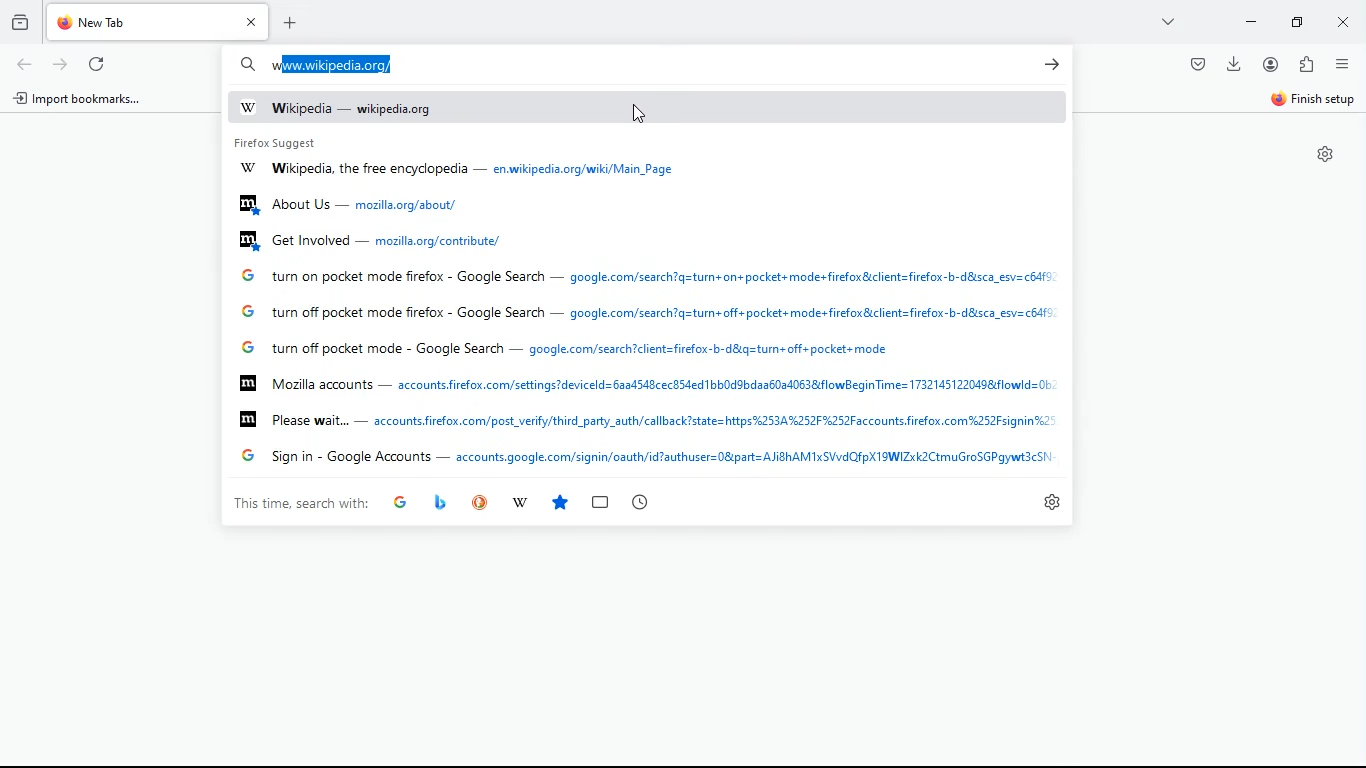  Describe the element at coordinates (1316, 98) in the screenshot. I see `finish setup` at that location.